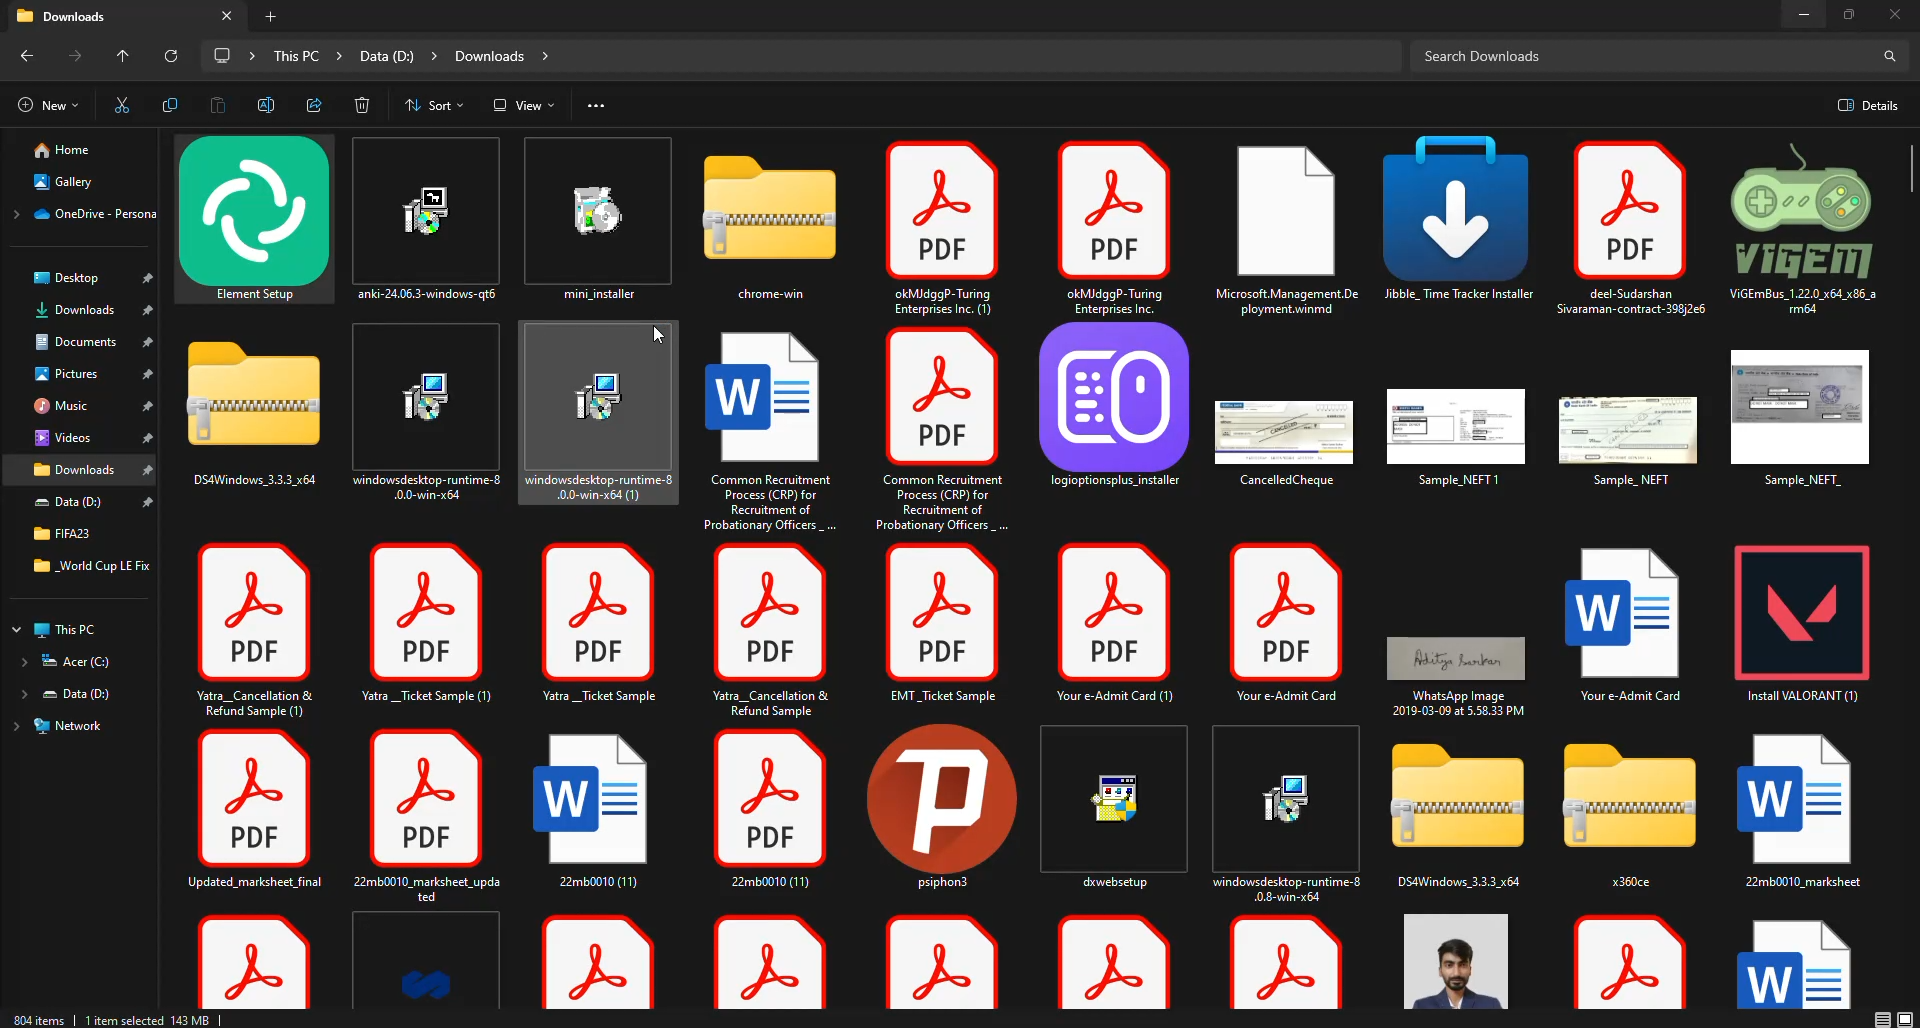 Image resolution: width=1920 pixels, height=1028 pixels. I want to click on file, so click(607, 816).